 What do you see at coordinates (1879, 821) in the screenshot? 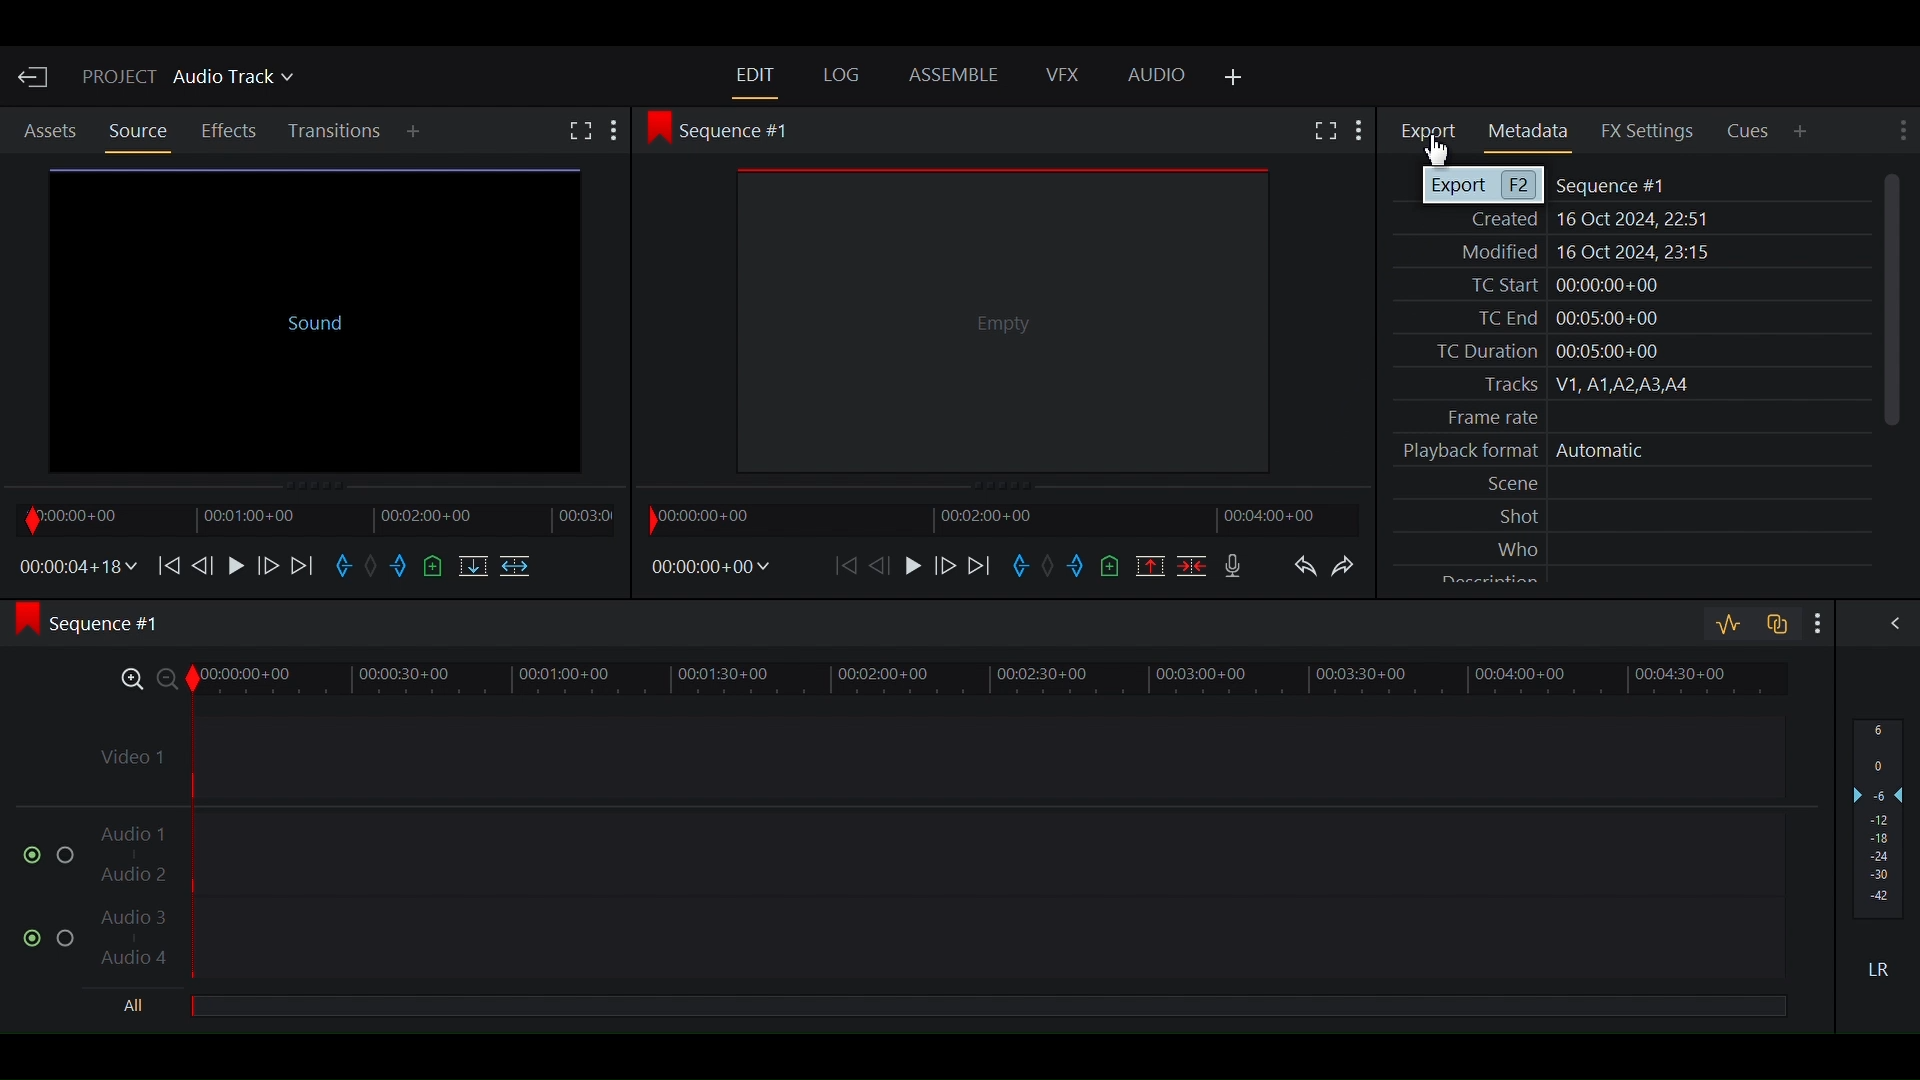
I see `Audio output levels dB` at bounding box center [1879, 821].